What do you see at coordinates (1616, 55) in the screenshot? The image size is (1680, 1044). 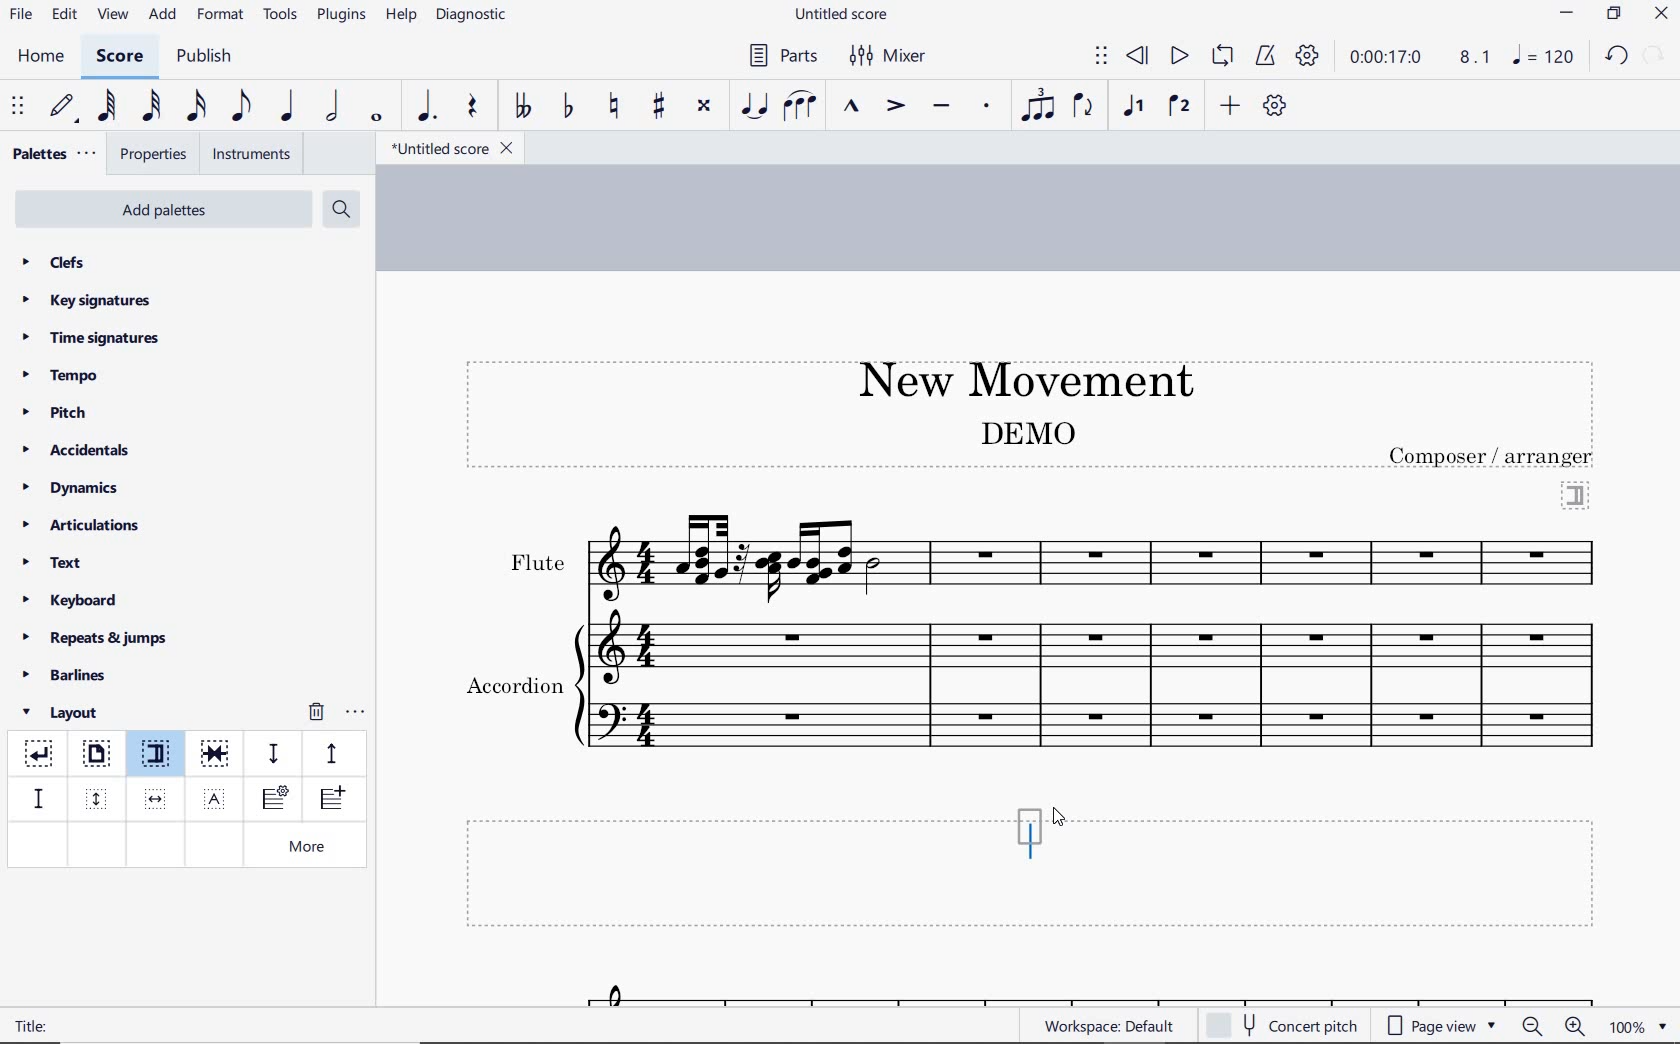 I see `redo` at bounding box center [1616, 55].